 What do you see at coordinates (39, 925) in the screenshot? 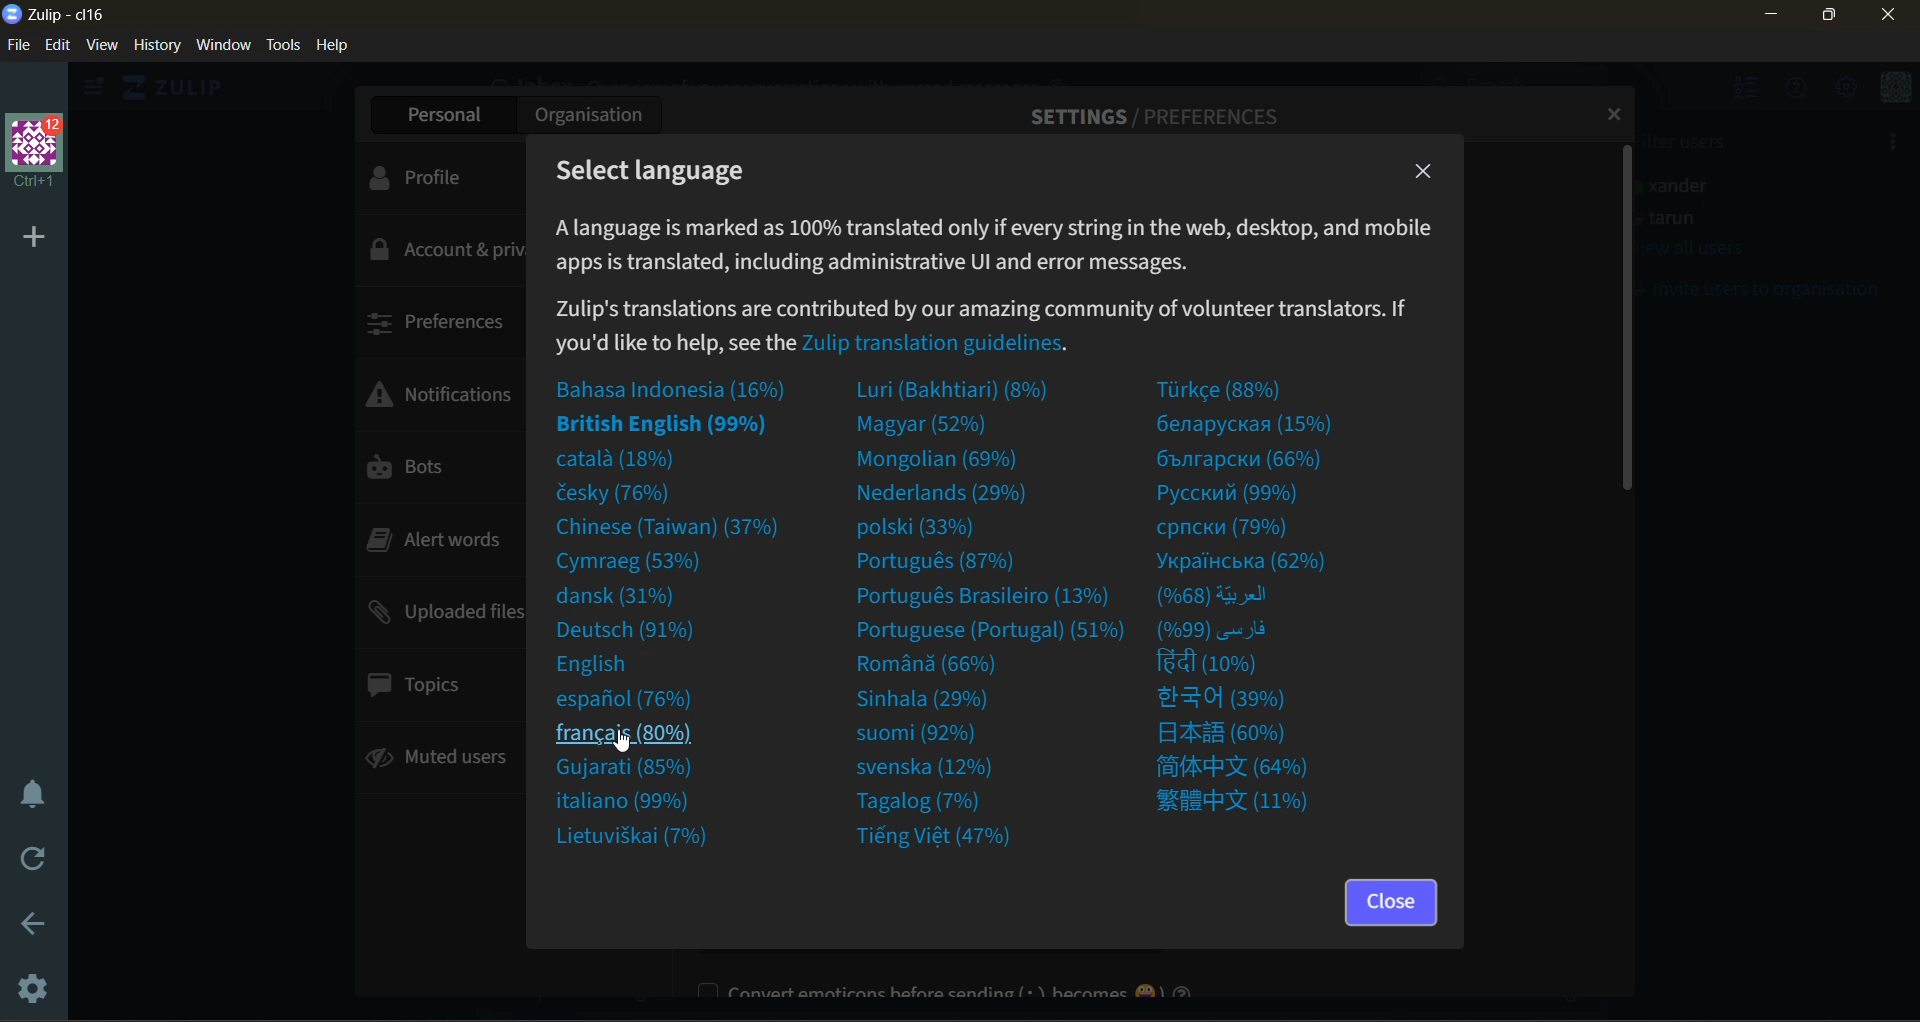
I see `go back` at bounding box center [39, 925].